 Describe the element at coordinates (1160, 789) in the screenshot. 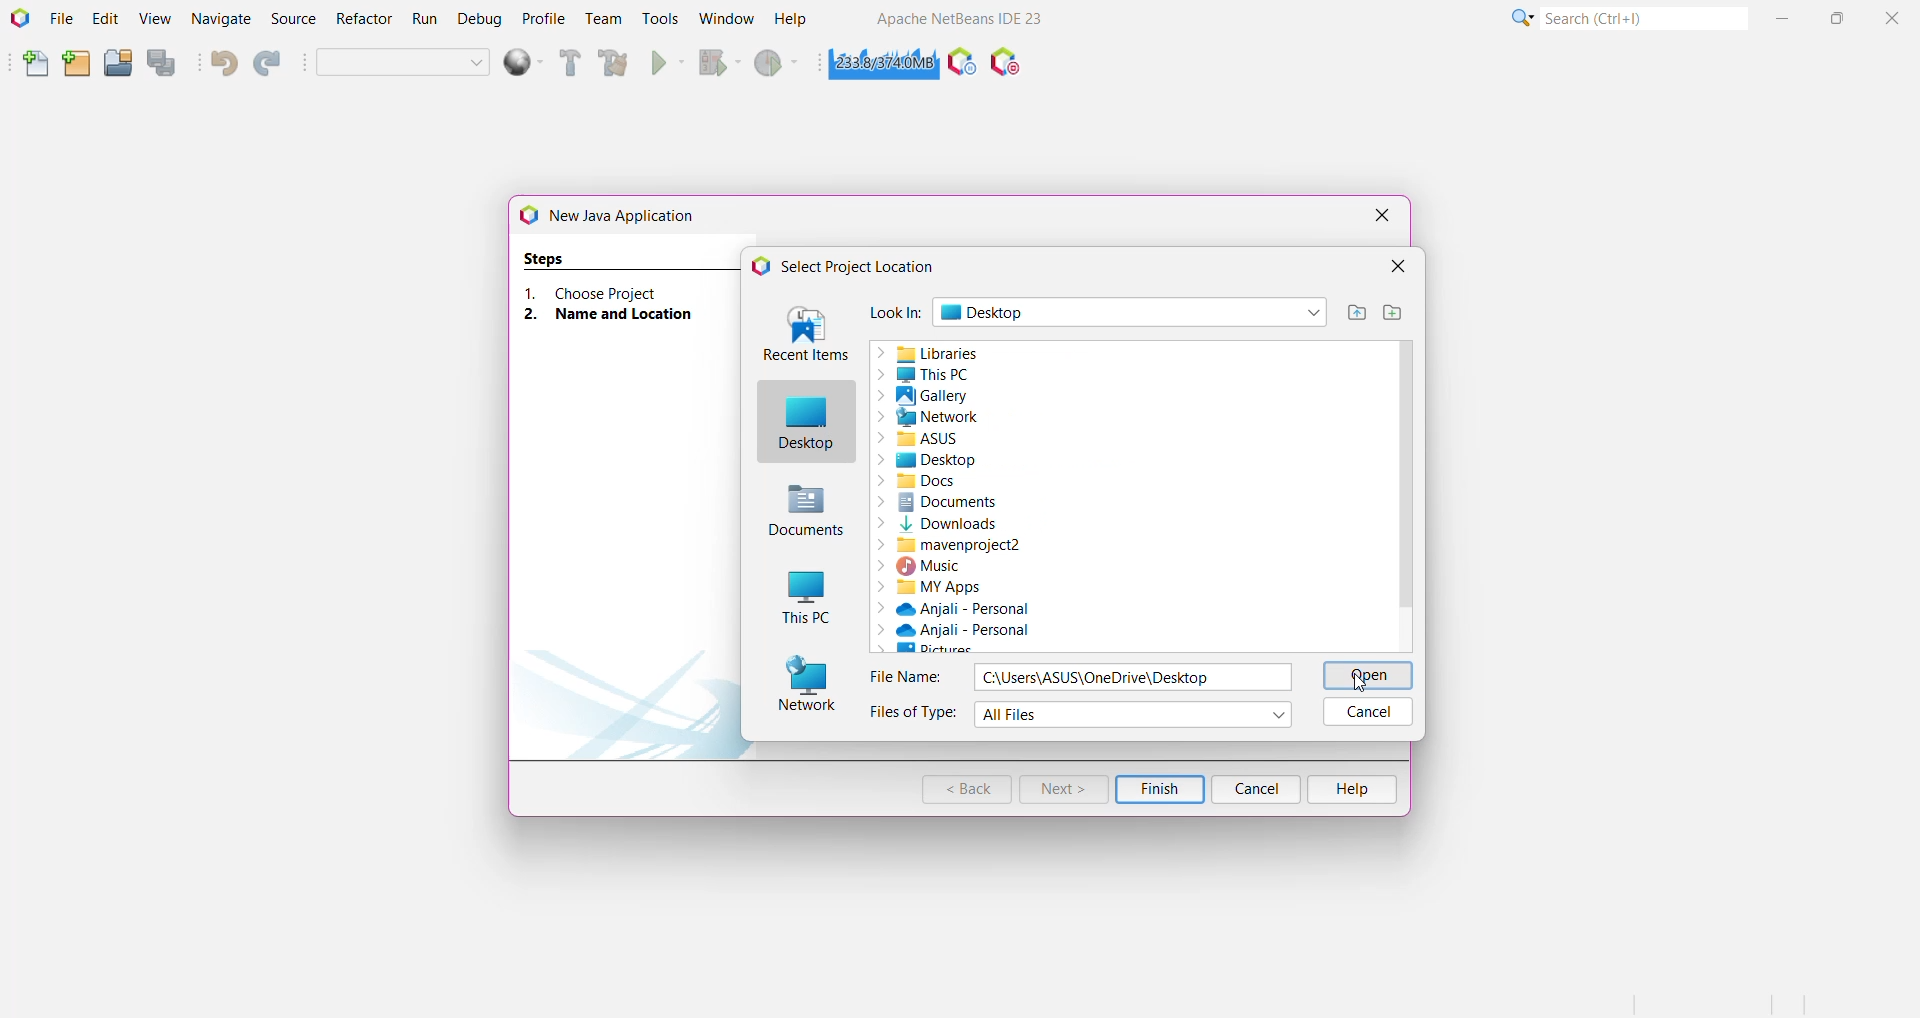

I see `Finish` at that location.